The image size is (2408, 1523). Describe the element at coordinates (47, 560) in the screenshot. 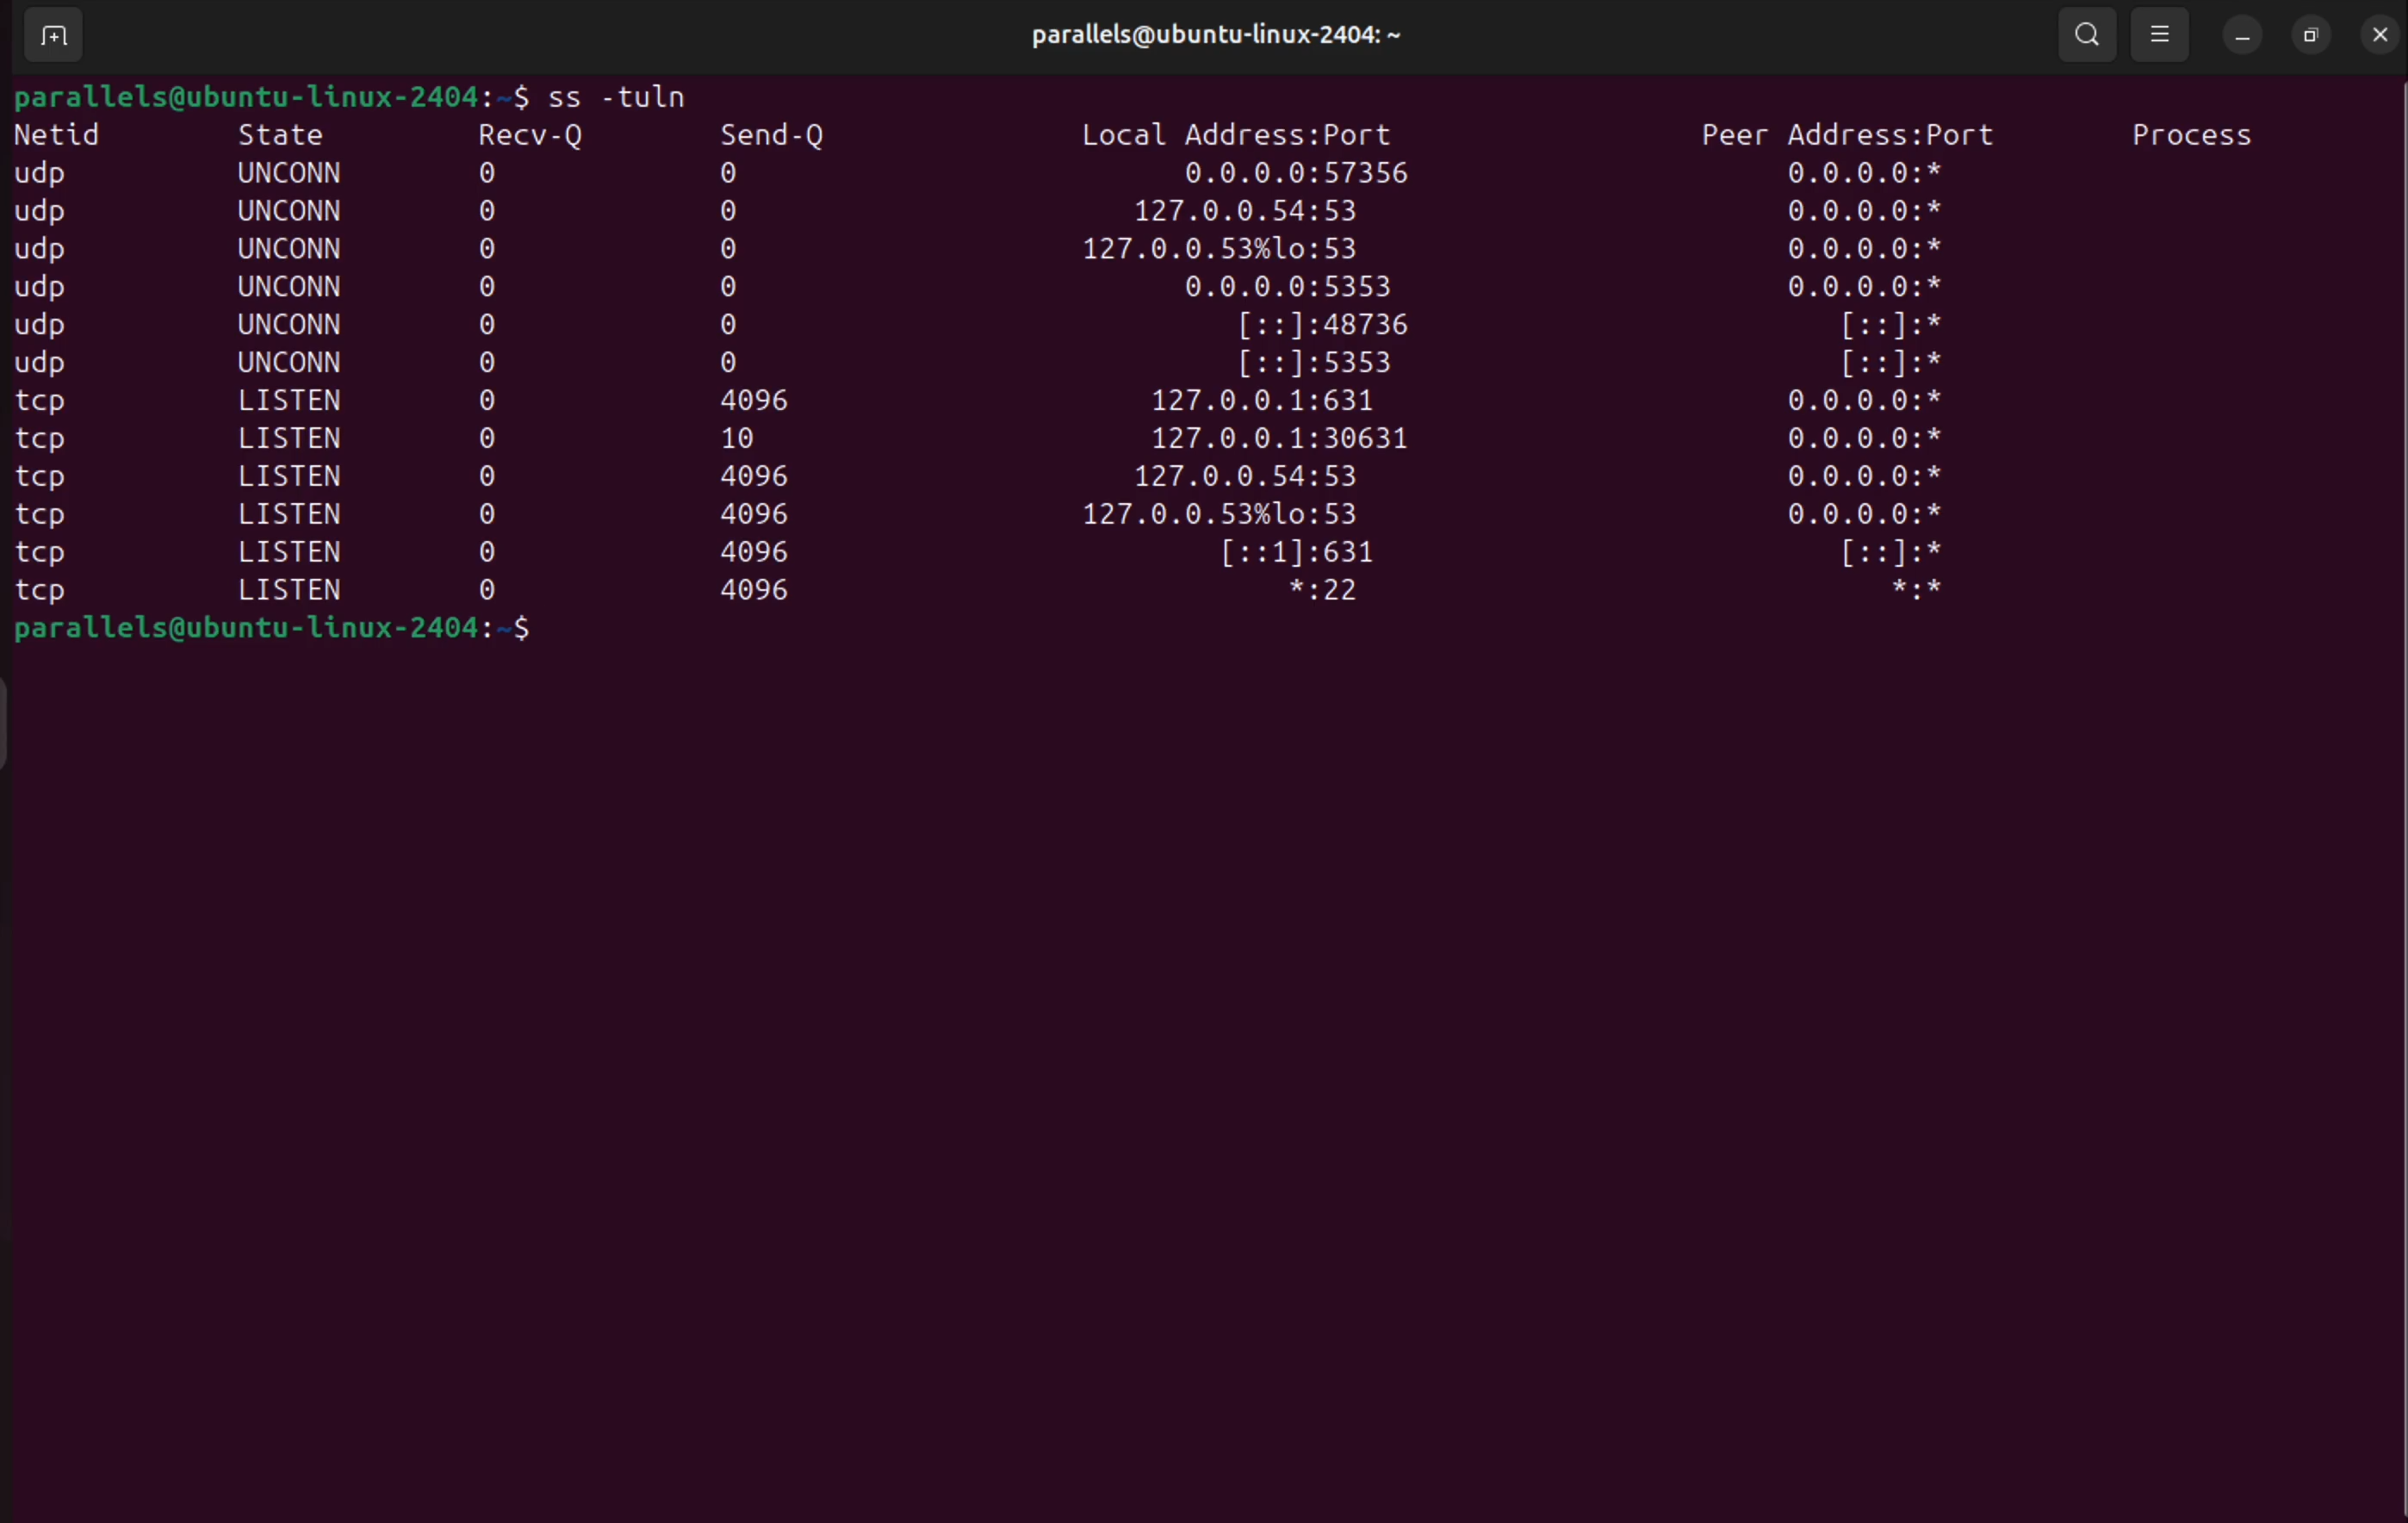

I see `` at that location.